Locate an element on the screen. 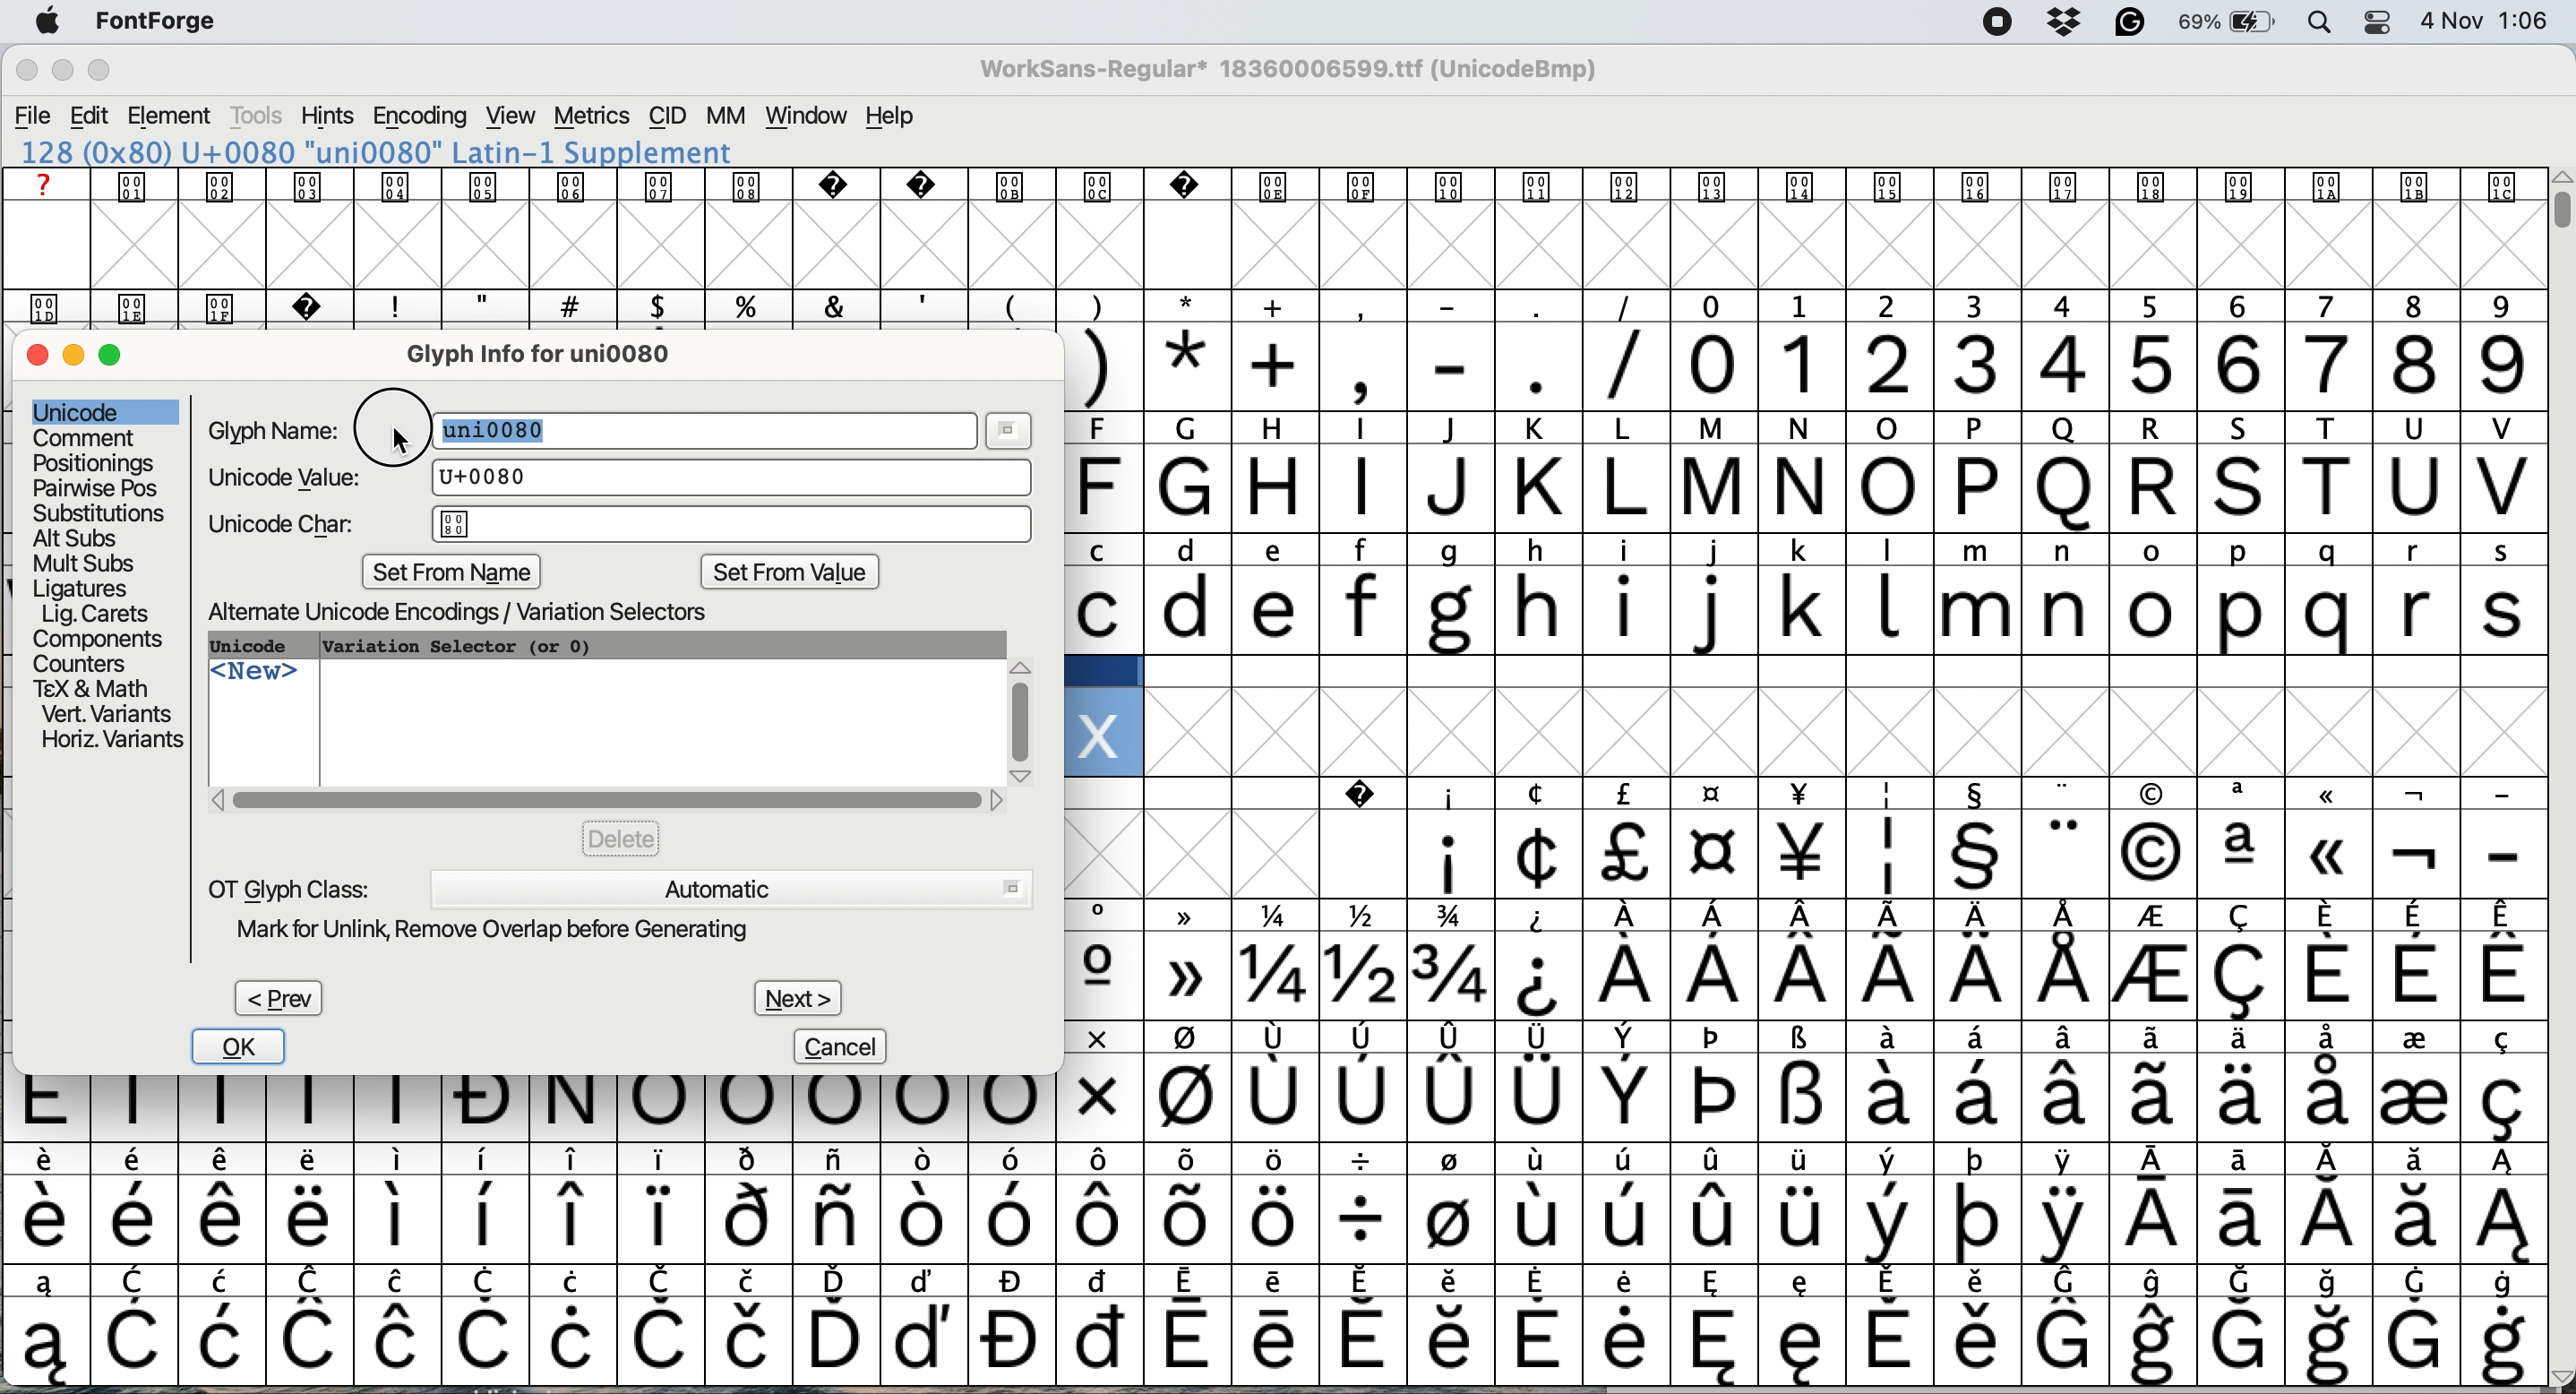 This screenshot has width=2576, height=1394. control center is located at coordinates (2373, 21).